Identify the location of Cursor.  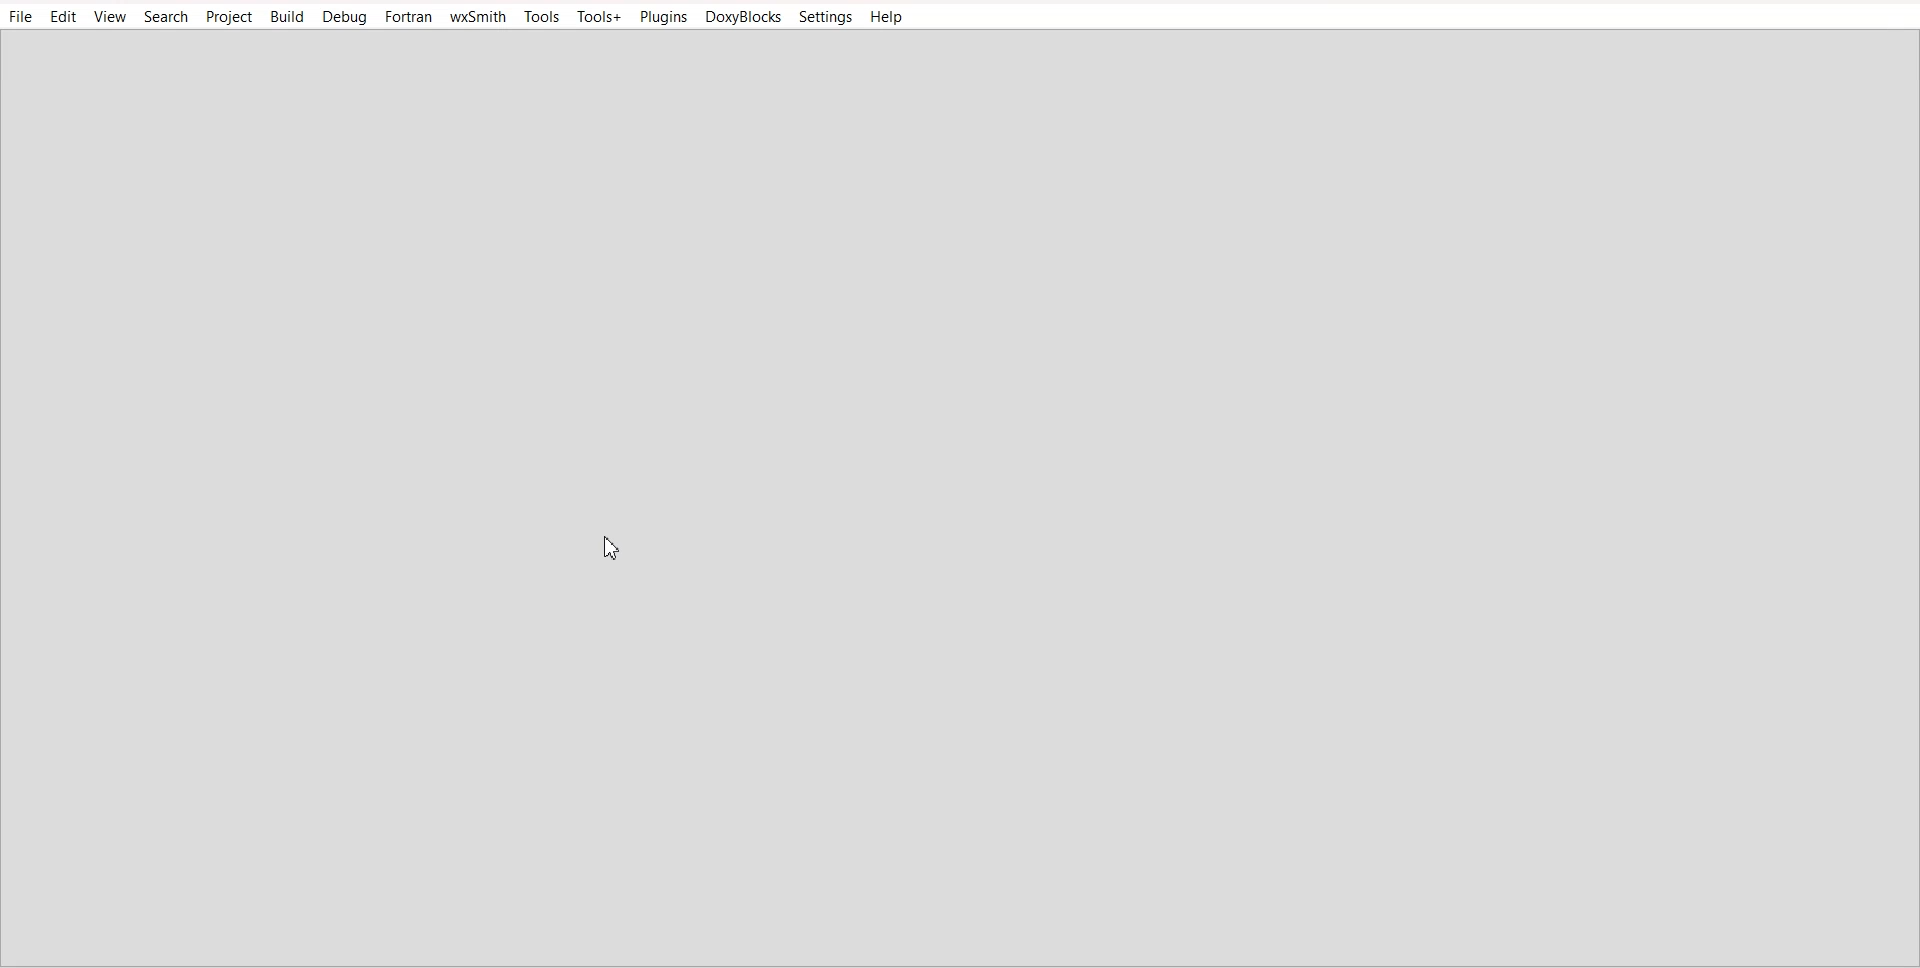
(614, 547).